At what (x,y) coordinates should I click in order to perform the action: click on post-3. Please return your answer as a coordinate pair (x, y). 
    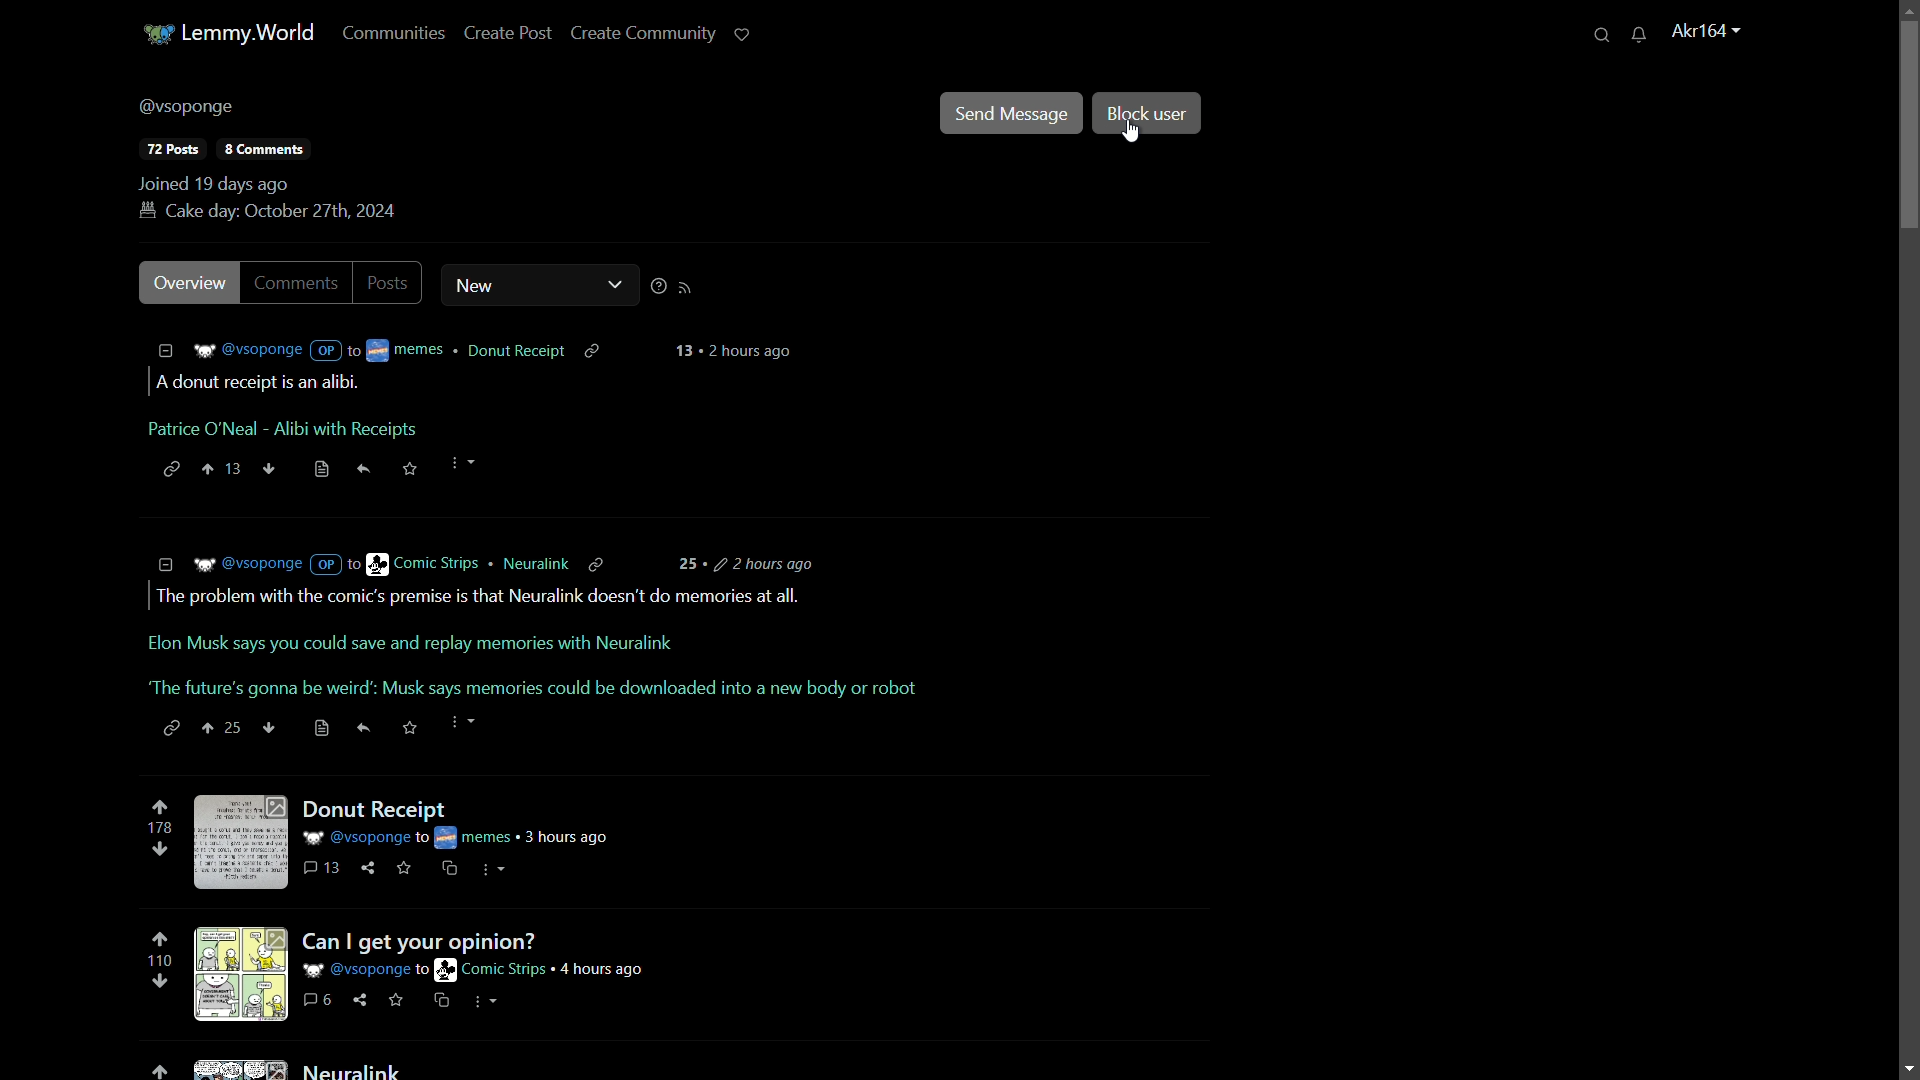
    Looking at the image, I should click on (353, 1068).